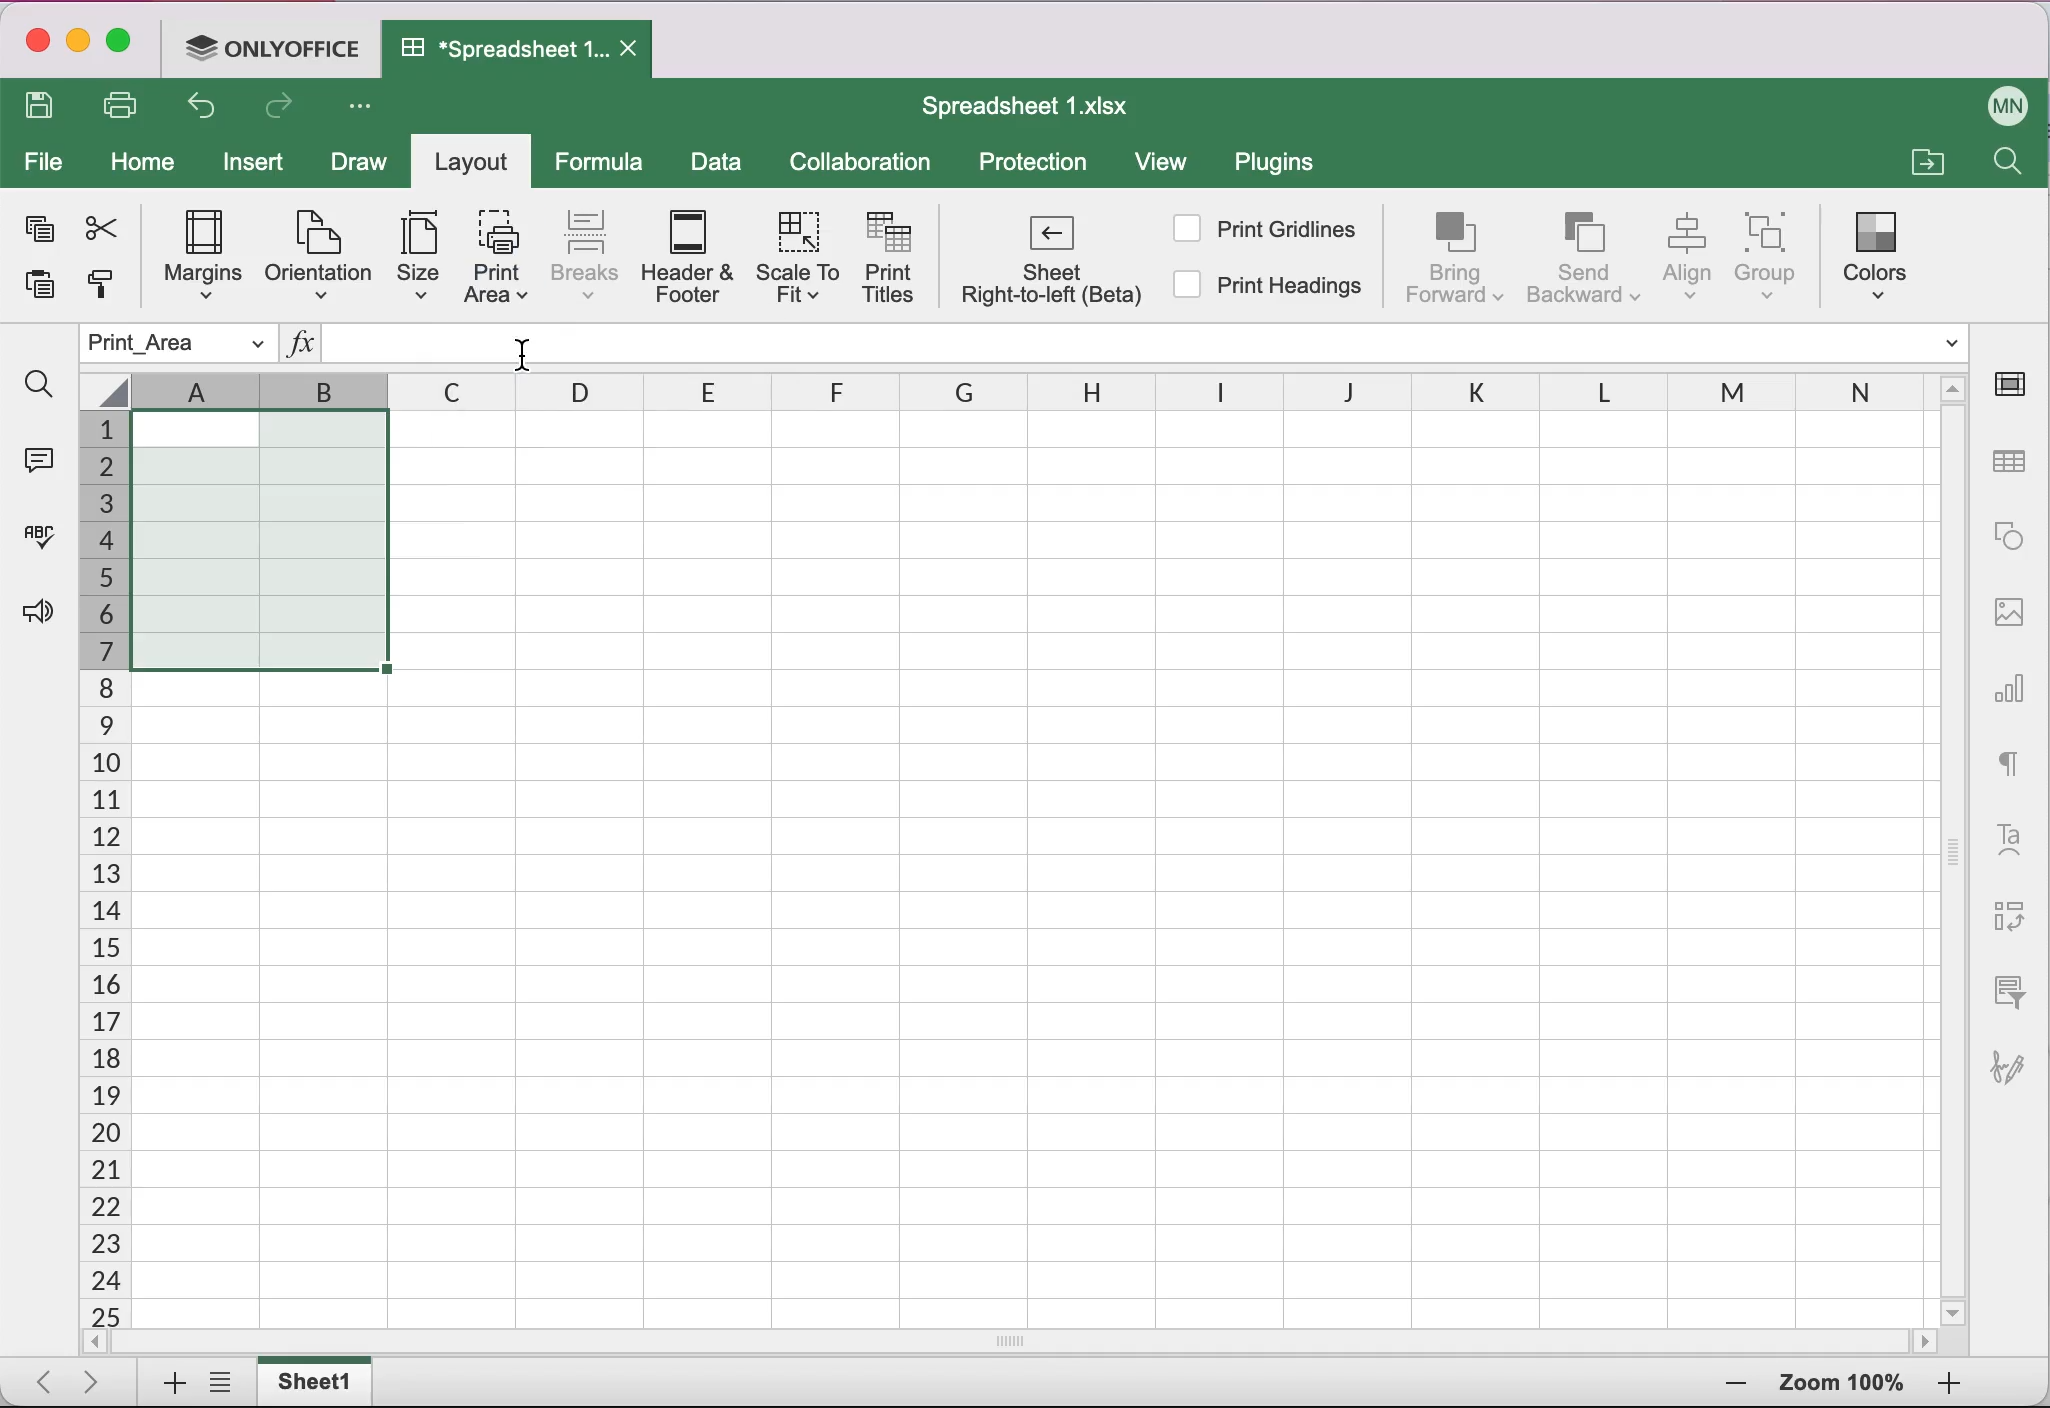 The width and height of the screenshot is (2050, 1408). I want to click on chart, so click(2012, 681).